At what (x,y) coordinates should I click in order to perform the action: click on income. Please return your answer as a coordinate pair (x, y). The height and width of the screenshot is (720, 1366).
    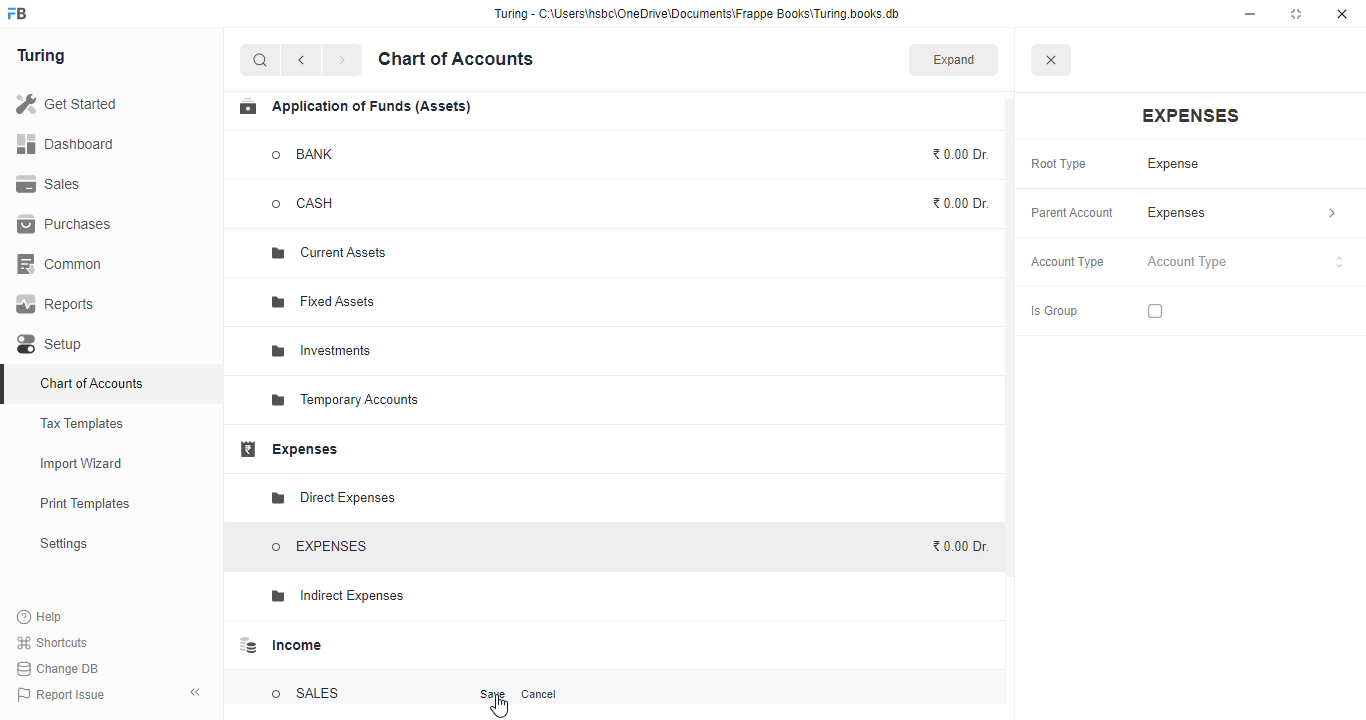
    Looking at the image, I should click on (278, 645).